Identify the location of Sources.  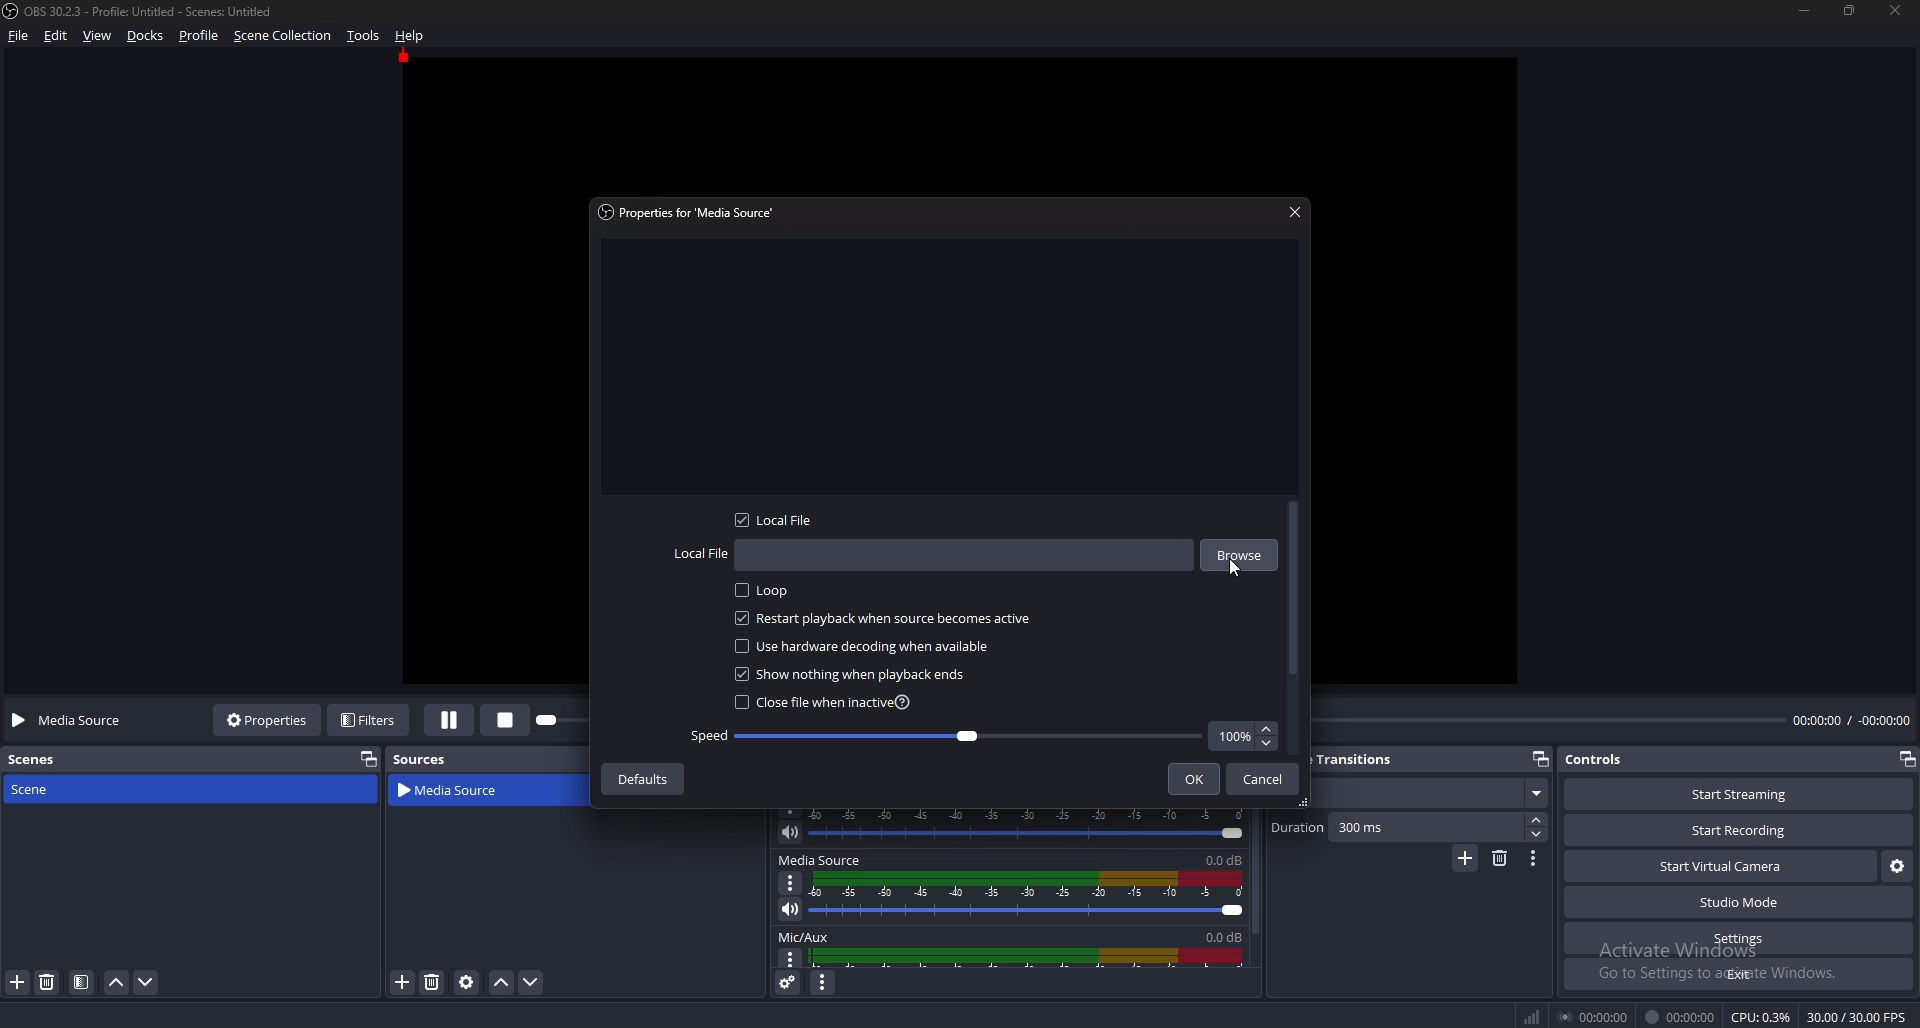
(420, 759).